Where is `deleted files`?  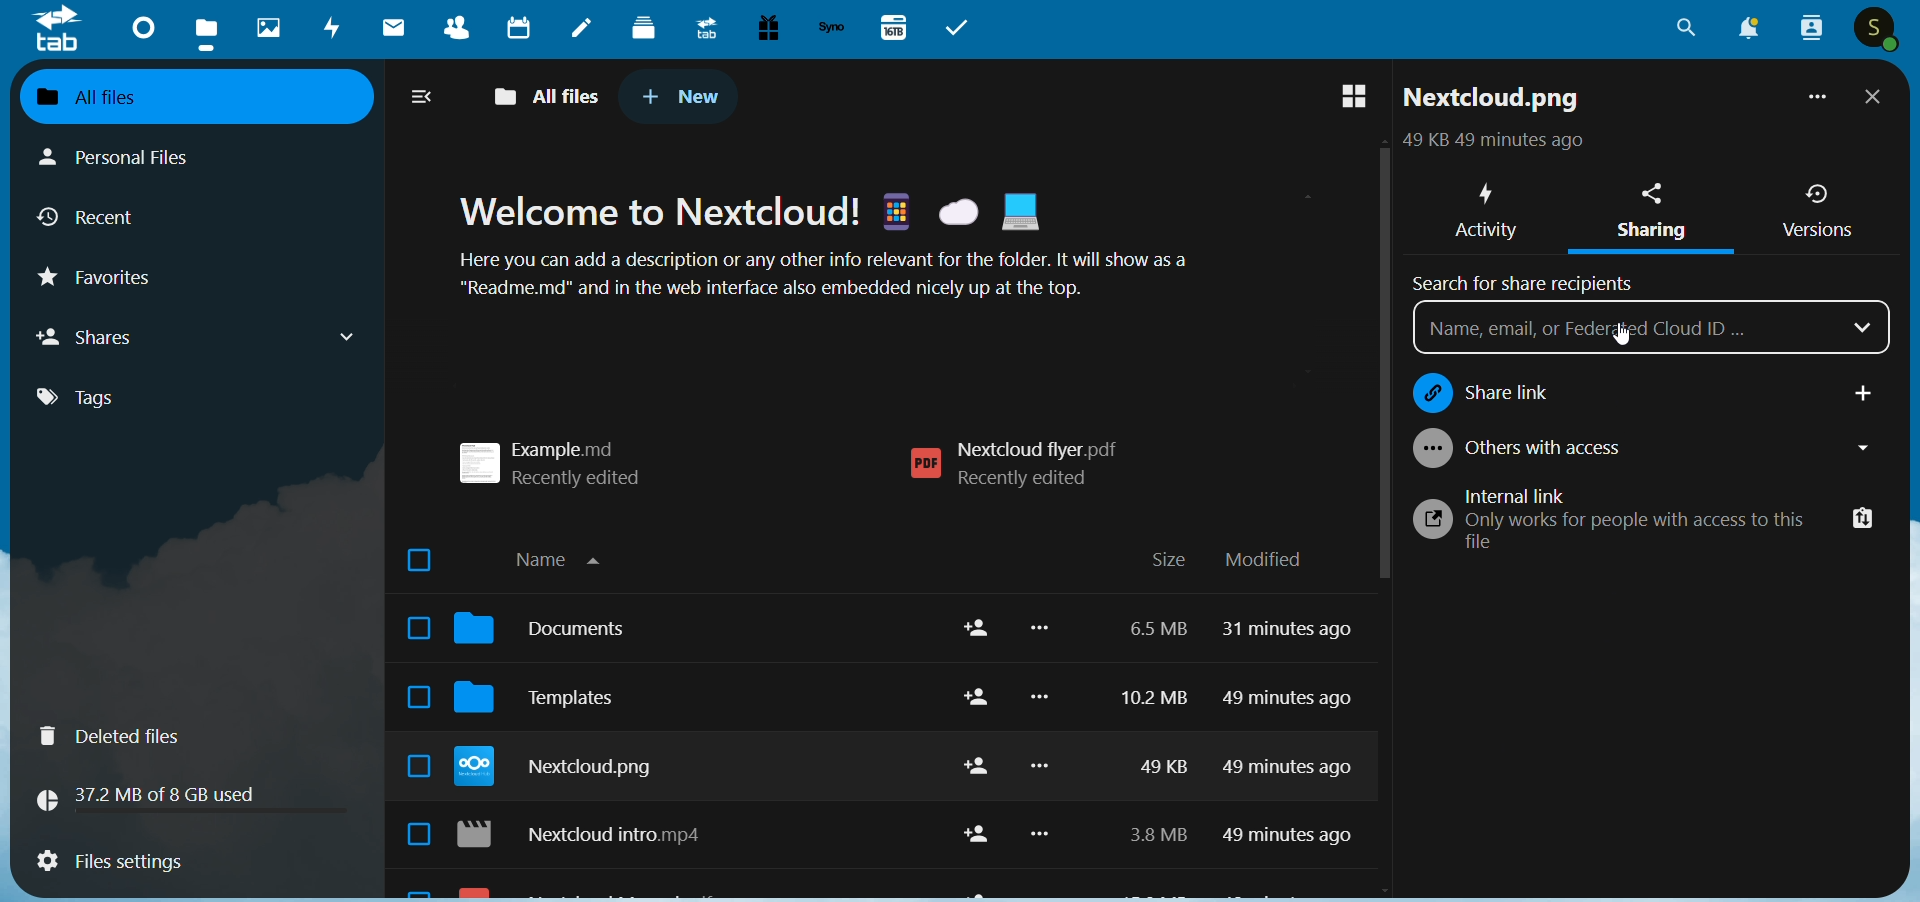 deleted files is located at coordinates (122, 736).